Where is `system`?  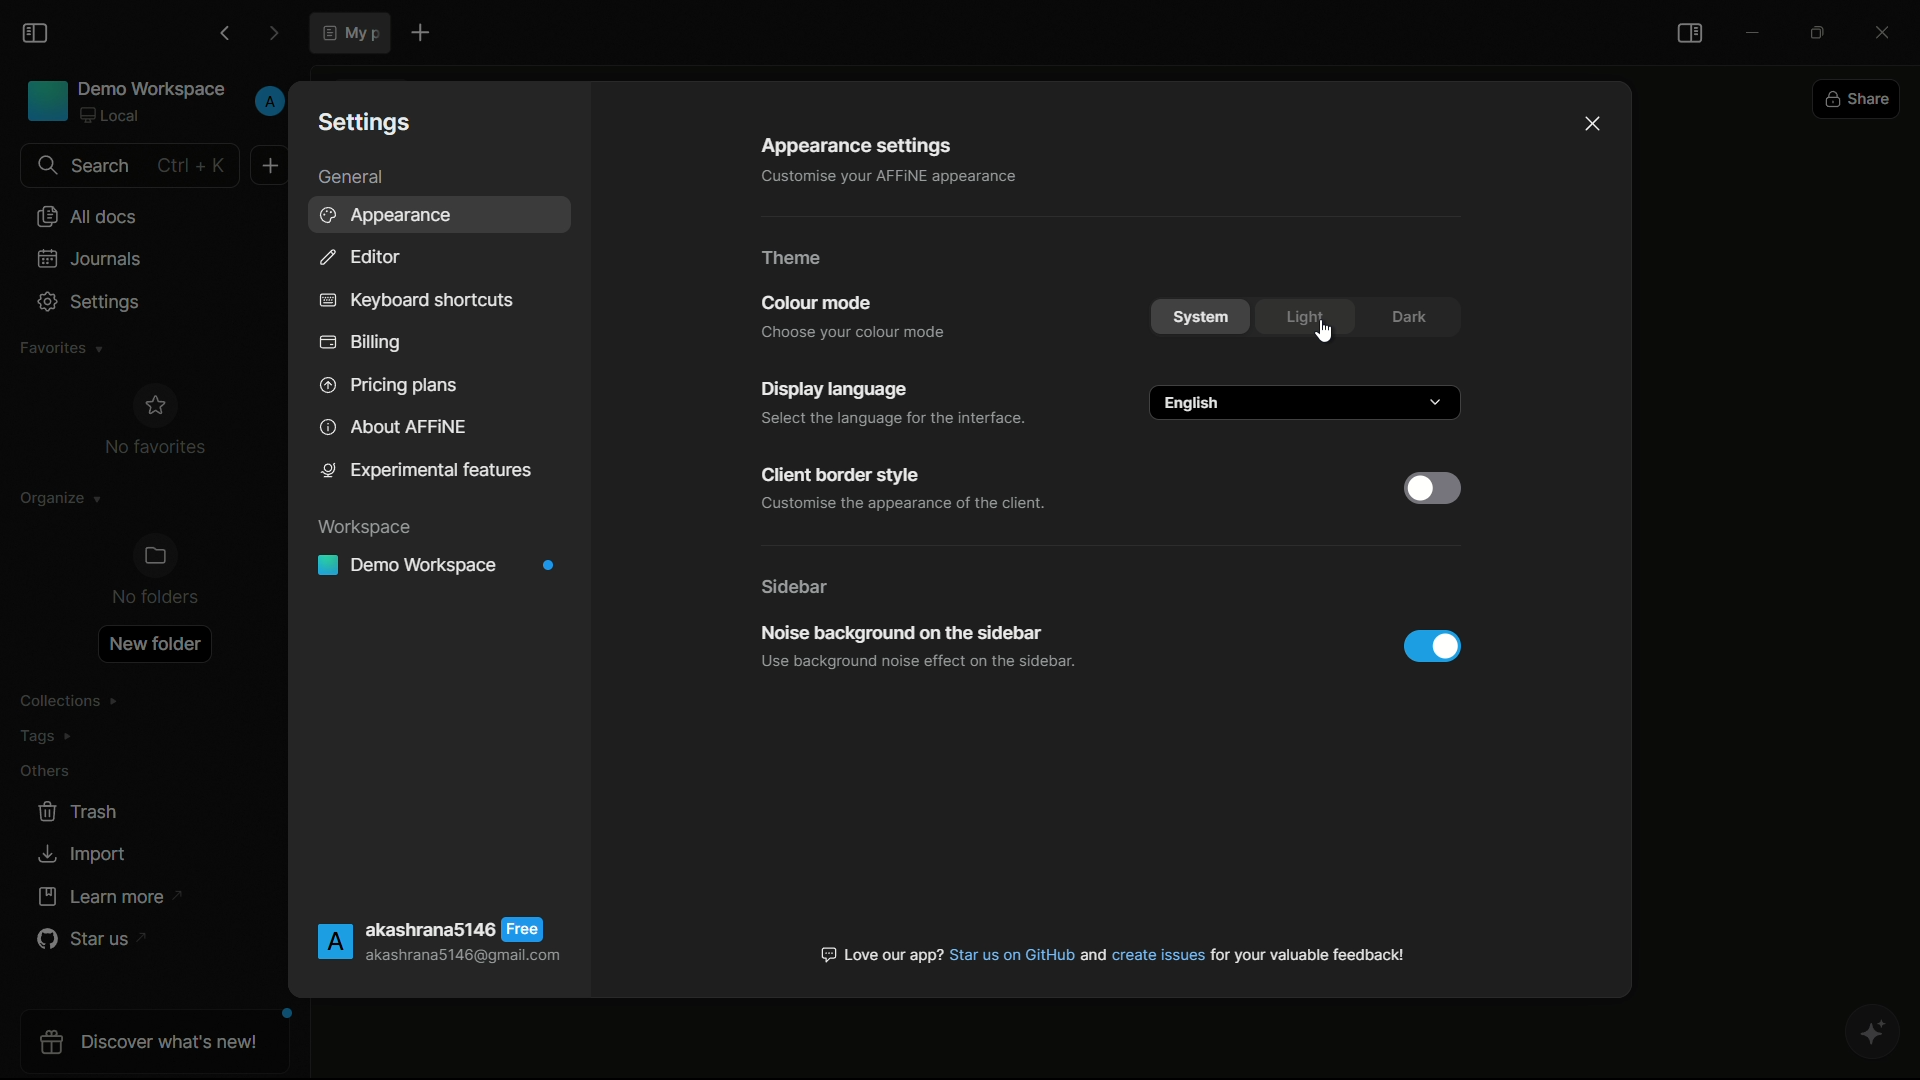 system is located at coordinates (1204, 316).